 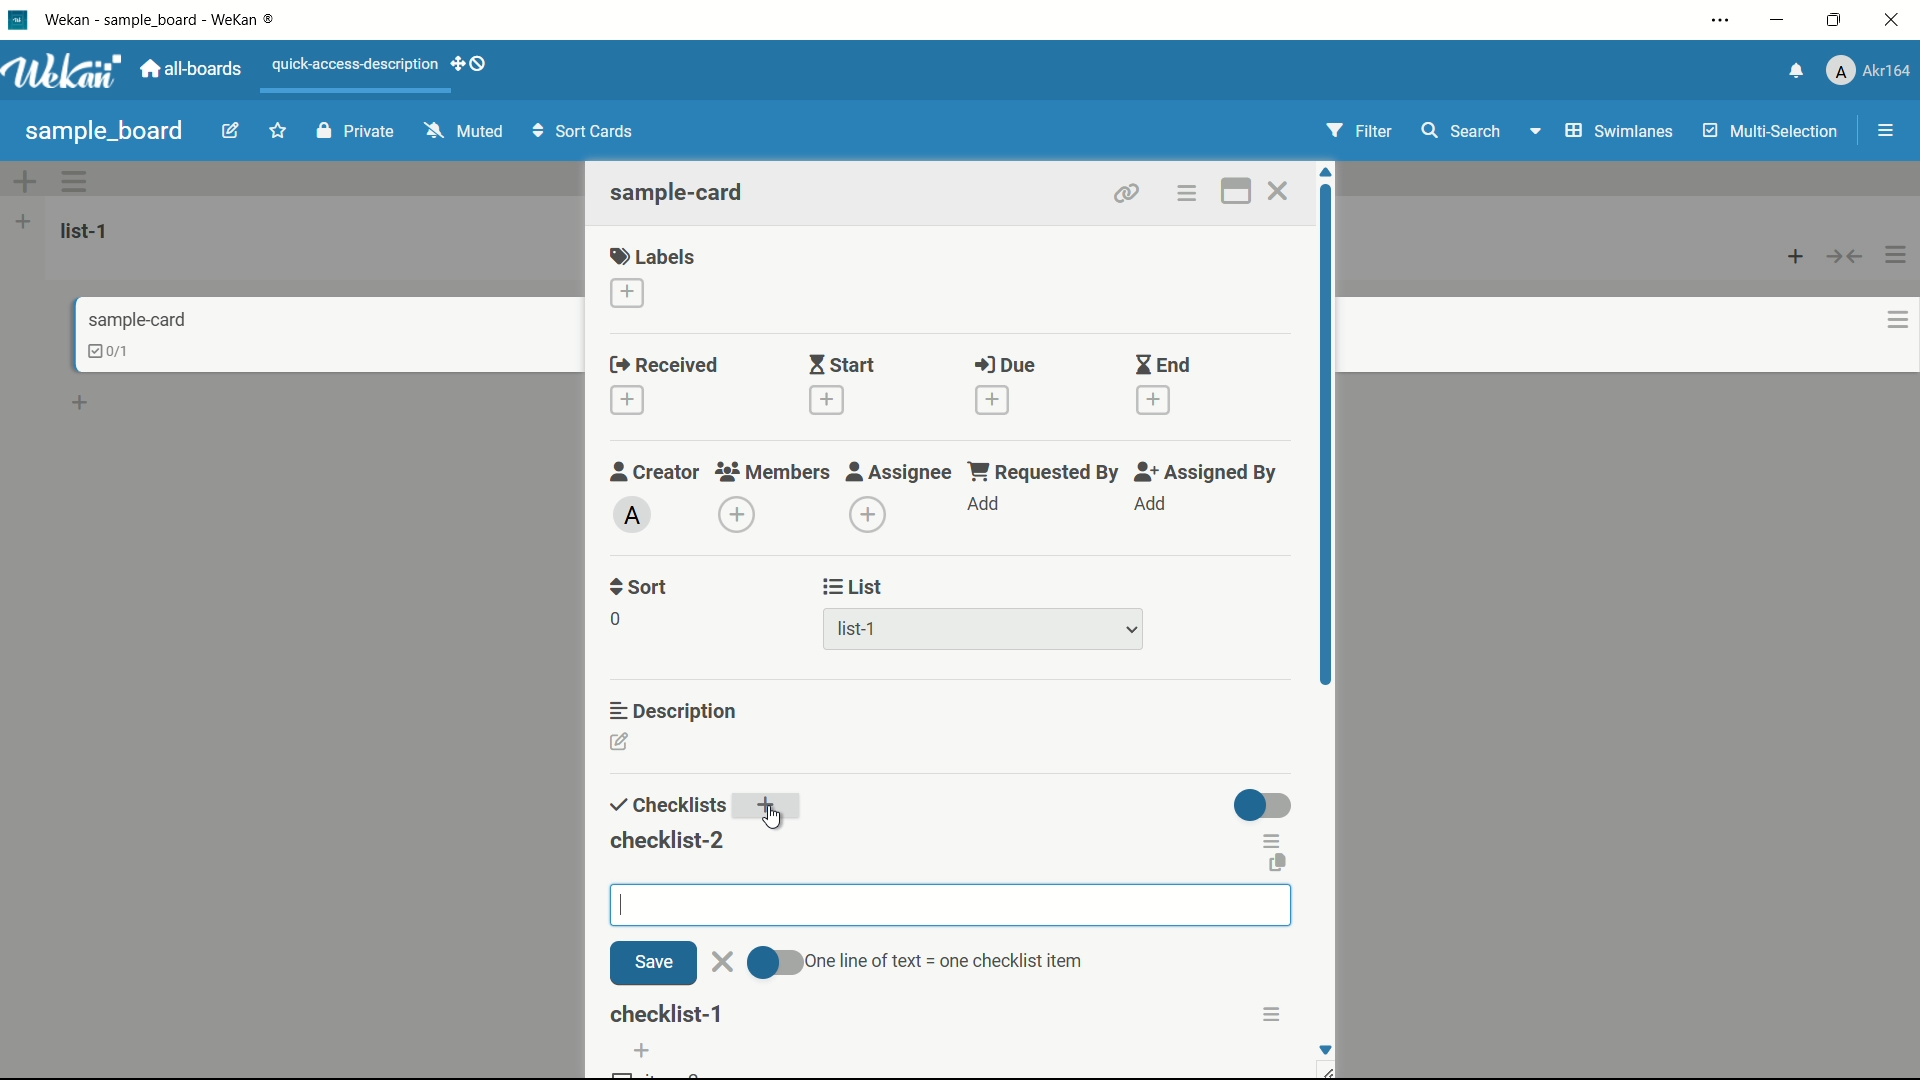 What do you see at coordinates (1459, 131) in the screenshot?
I see `search` at bounding box center [1459, 131].